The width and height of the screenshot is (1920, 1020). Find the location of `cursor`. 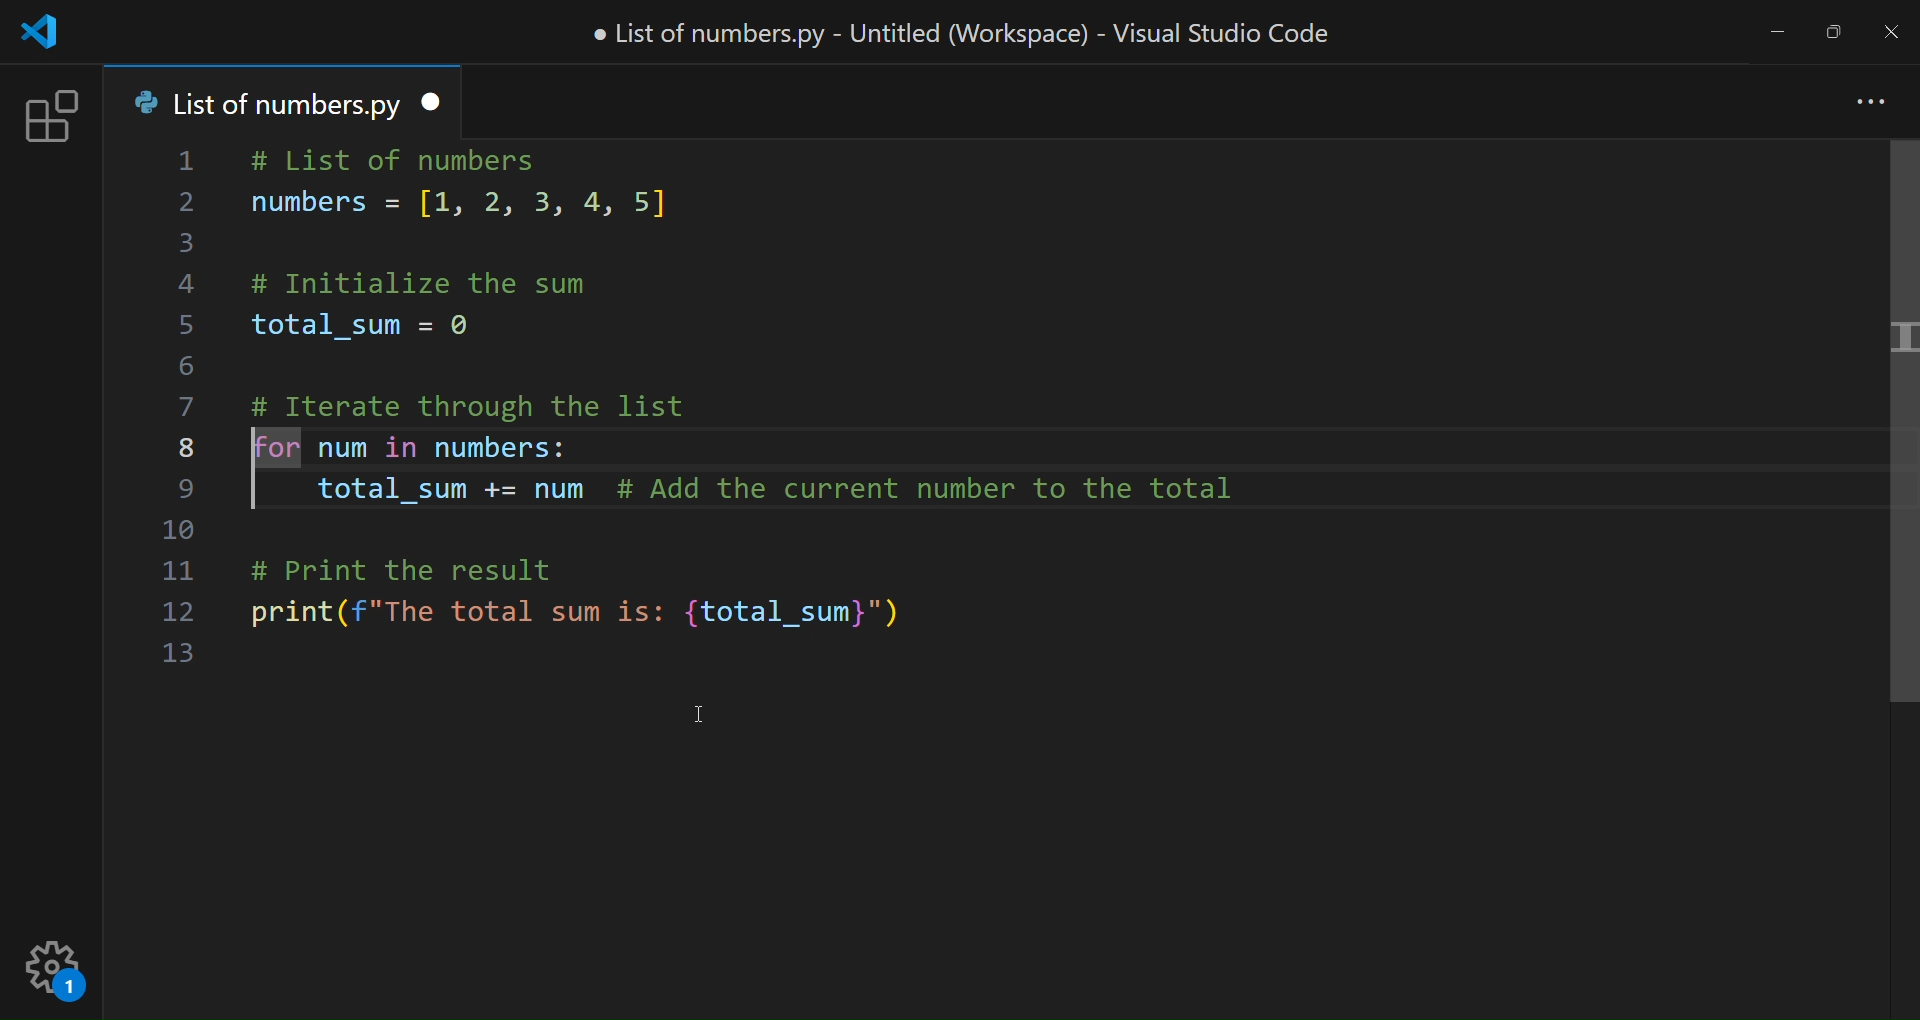

cursor is located at coordinates (706, 715).